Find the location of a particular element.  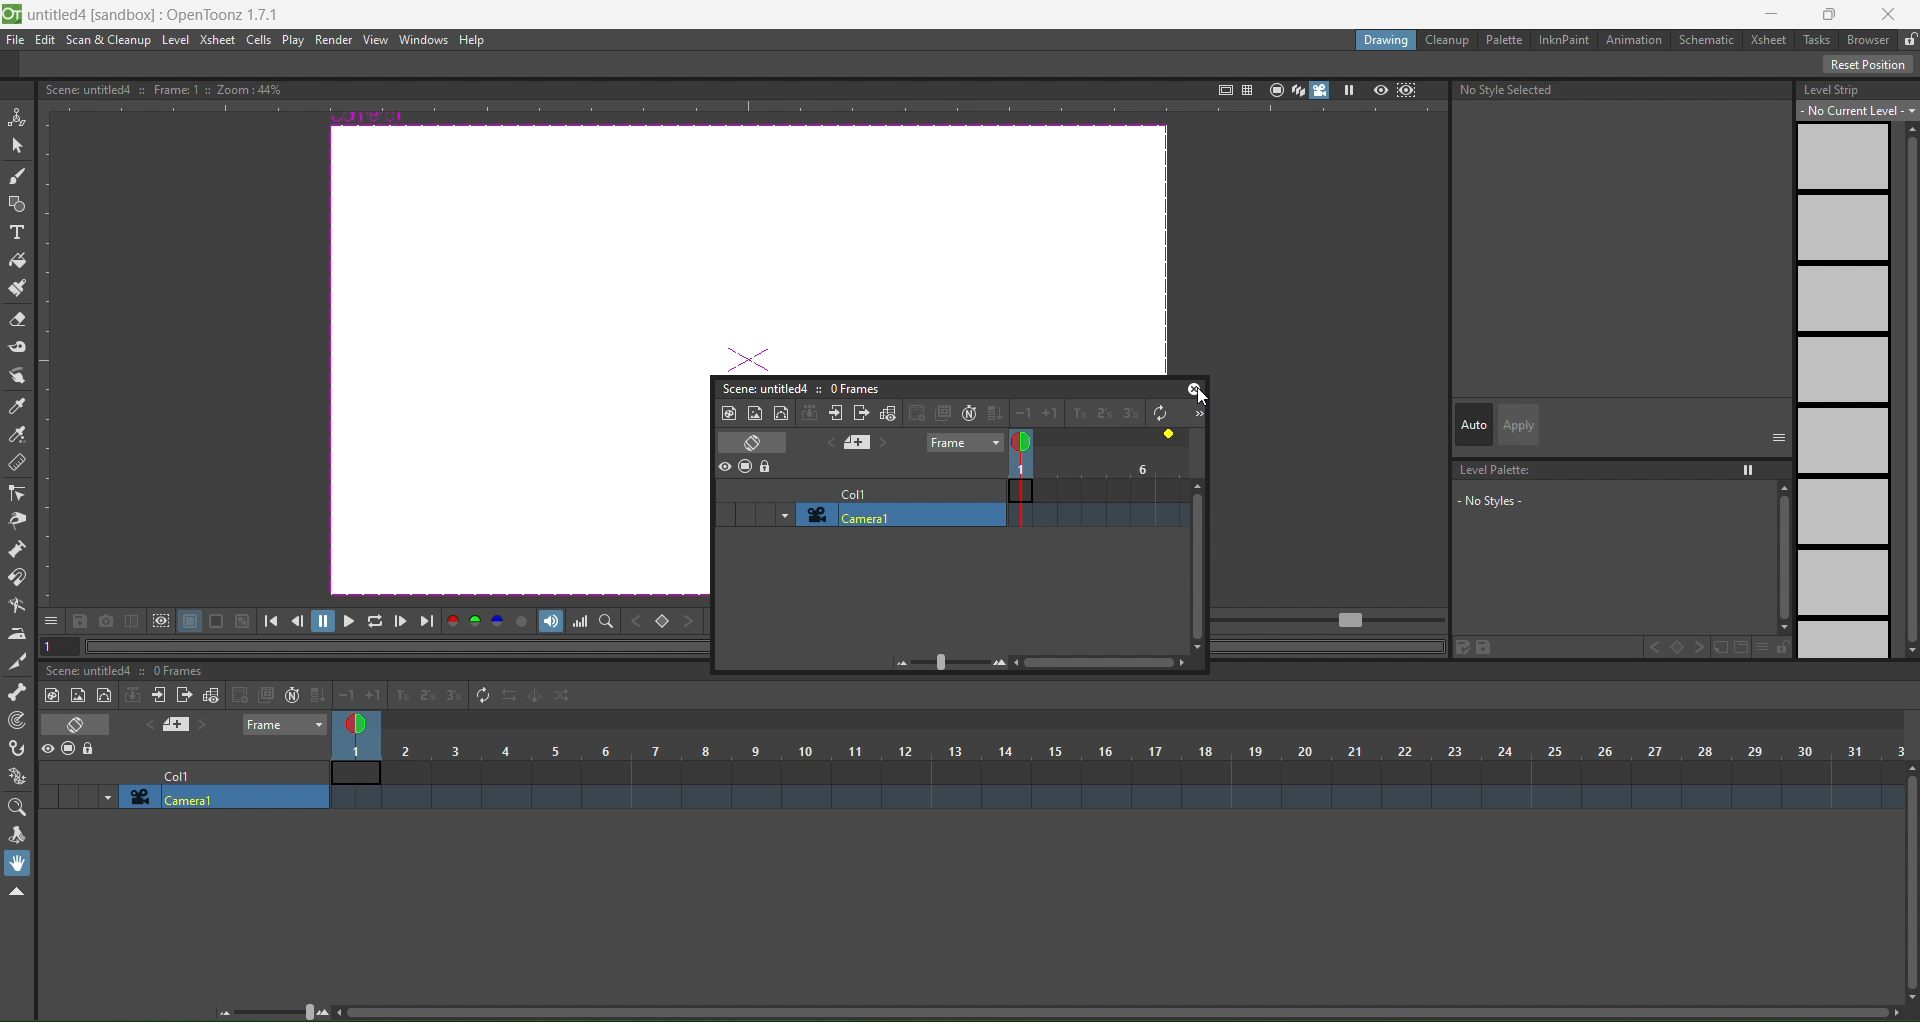

camera stand view is located at coordinates (1273, 88).